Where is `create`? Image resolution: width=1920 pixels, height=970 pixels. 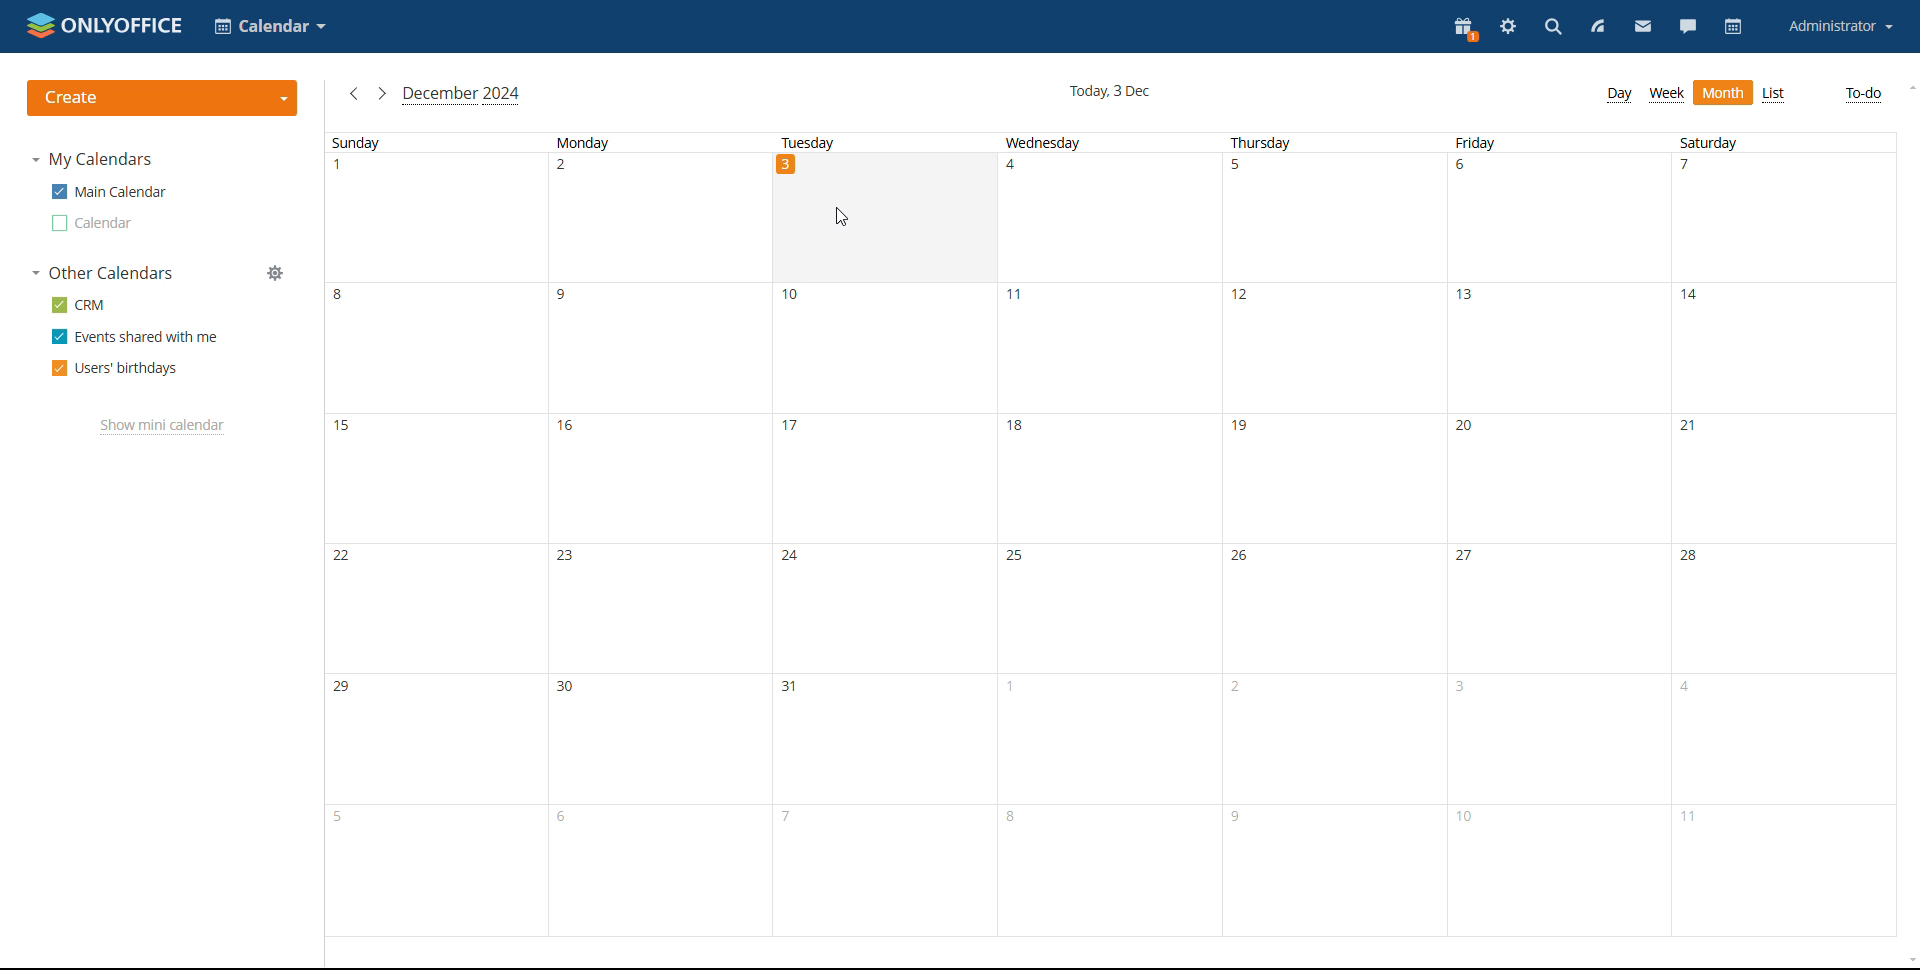
create is located at coordinates (162, 98).